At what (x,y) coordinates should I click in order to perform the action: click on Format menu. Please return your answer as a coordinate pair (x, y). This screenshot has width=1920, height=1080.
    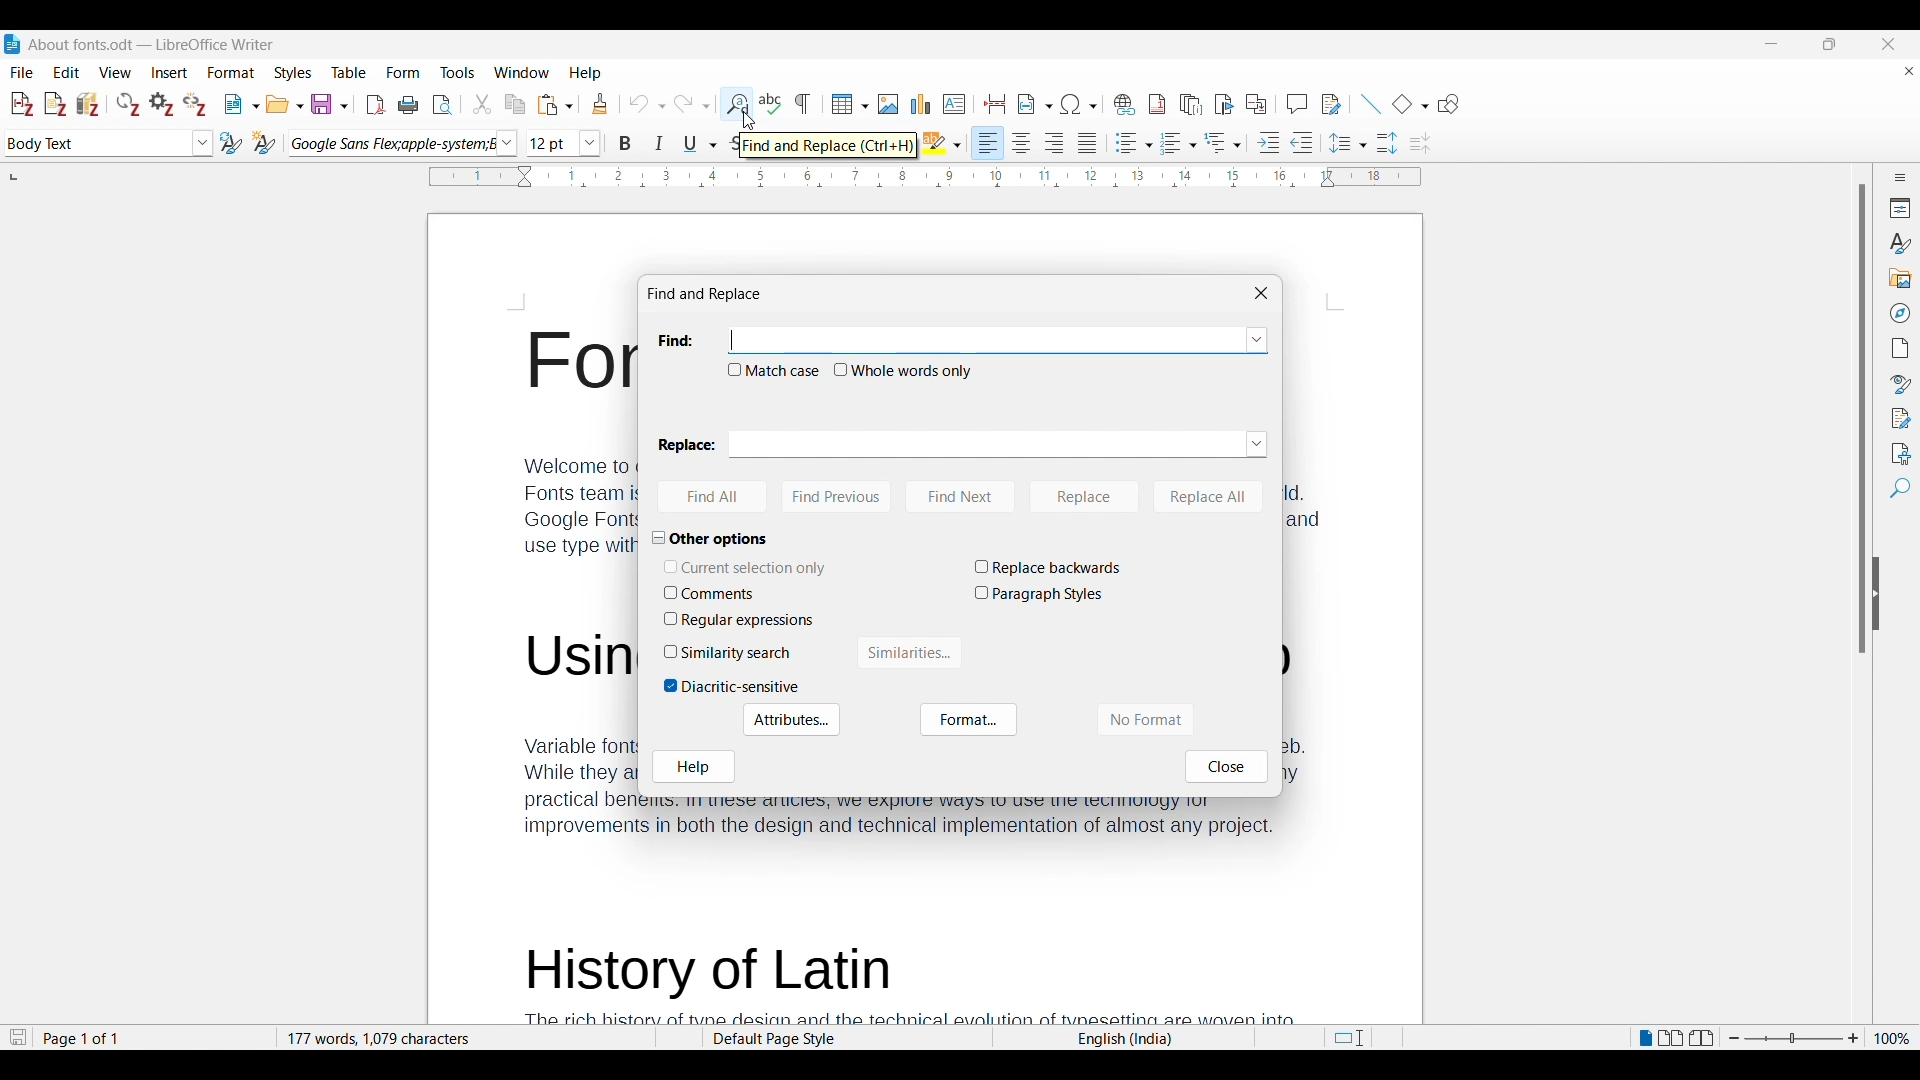
    Looking at the image, I should click on (232, 72).